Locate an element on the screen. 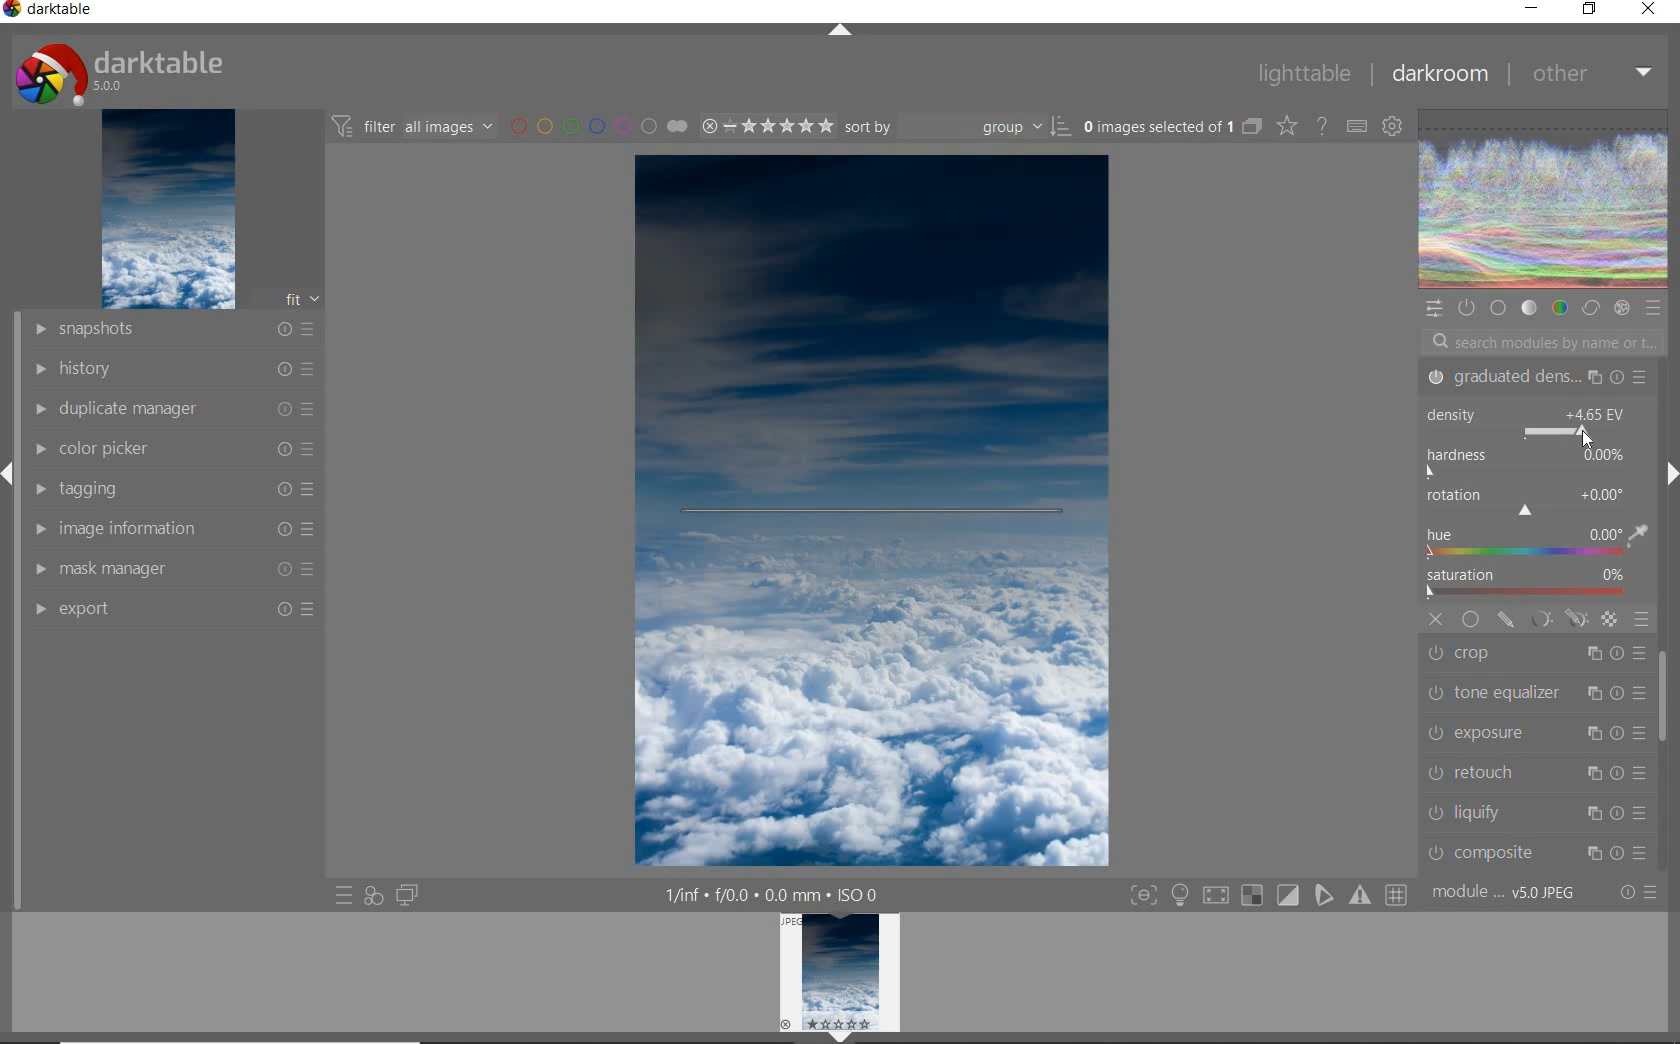  ROTATION is located at coordinates (1528, 503).